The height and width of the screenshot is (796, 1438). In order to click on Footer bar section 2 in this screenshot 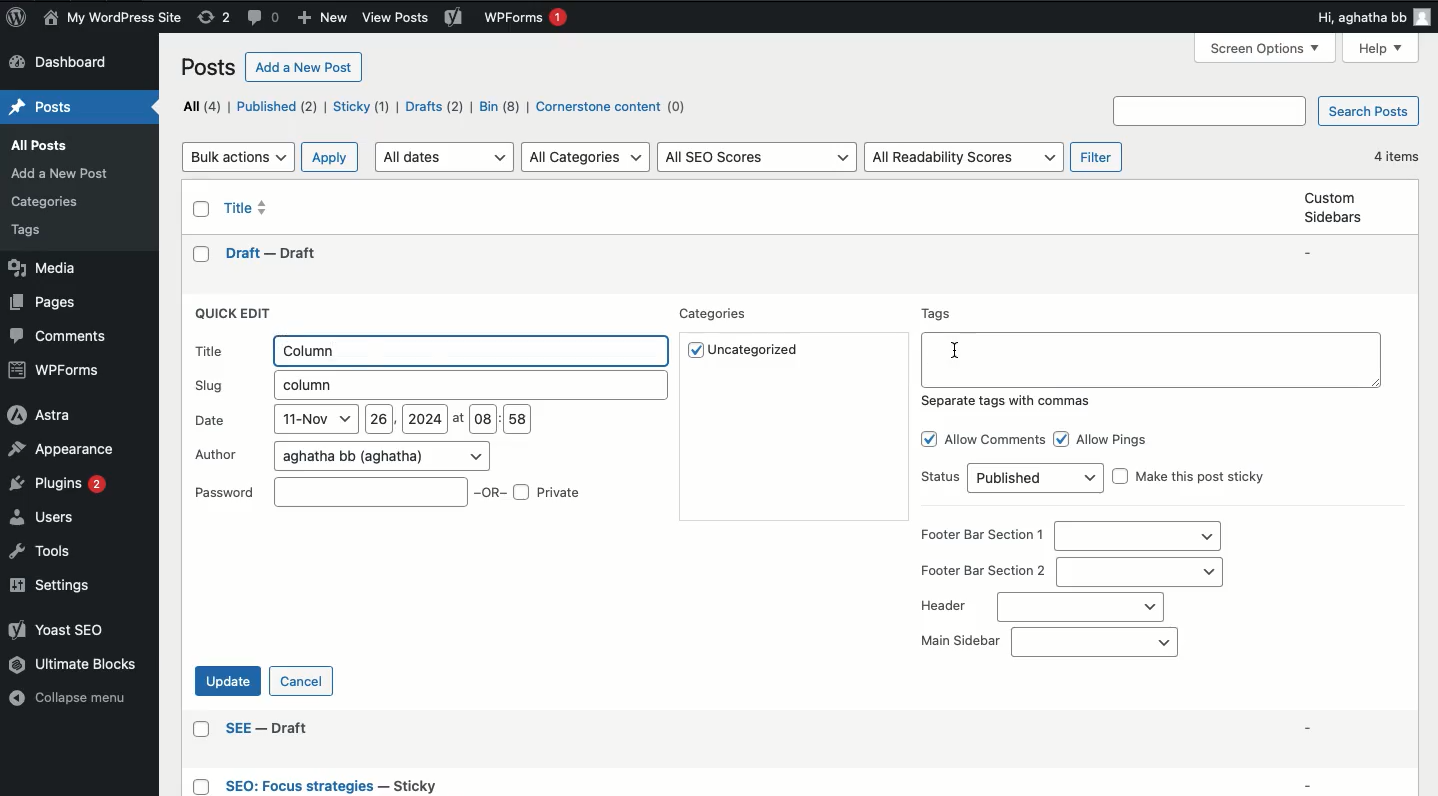, I will do `click(1069, 571)`.